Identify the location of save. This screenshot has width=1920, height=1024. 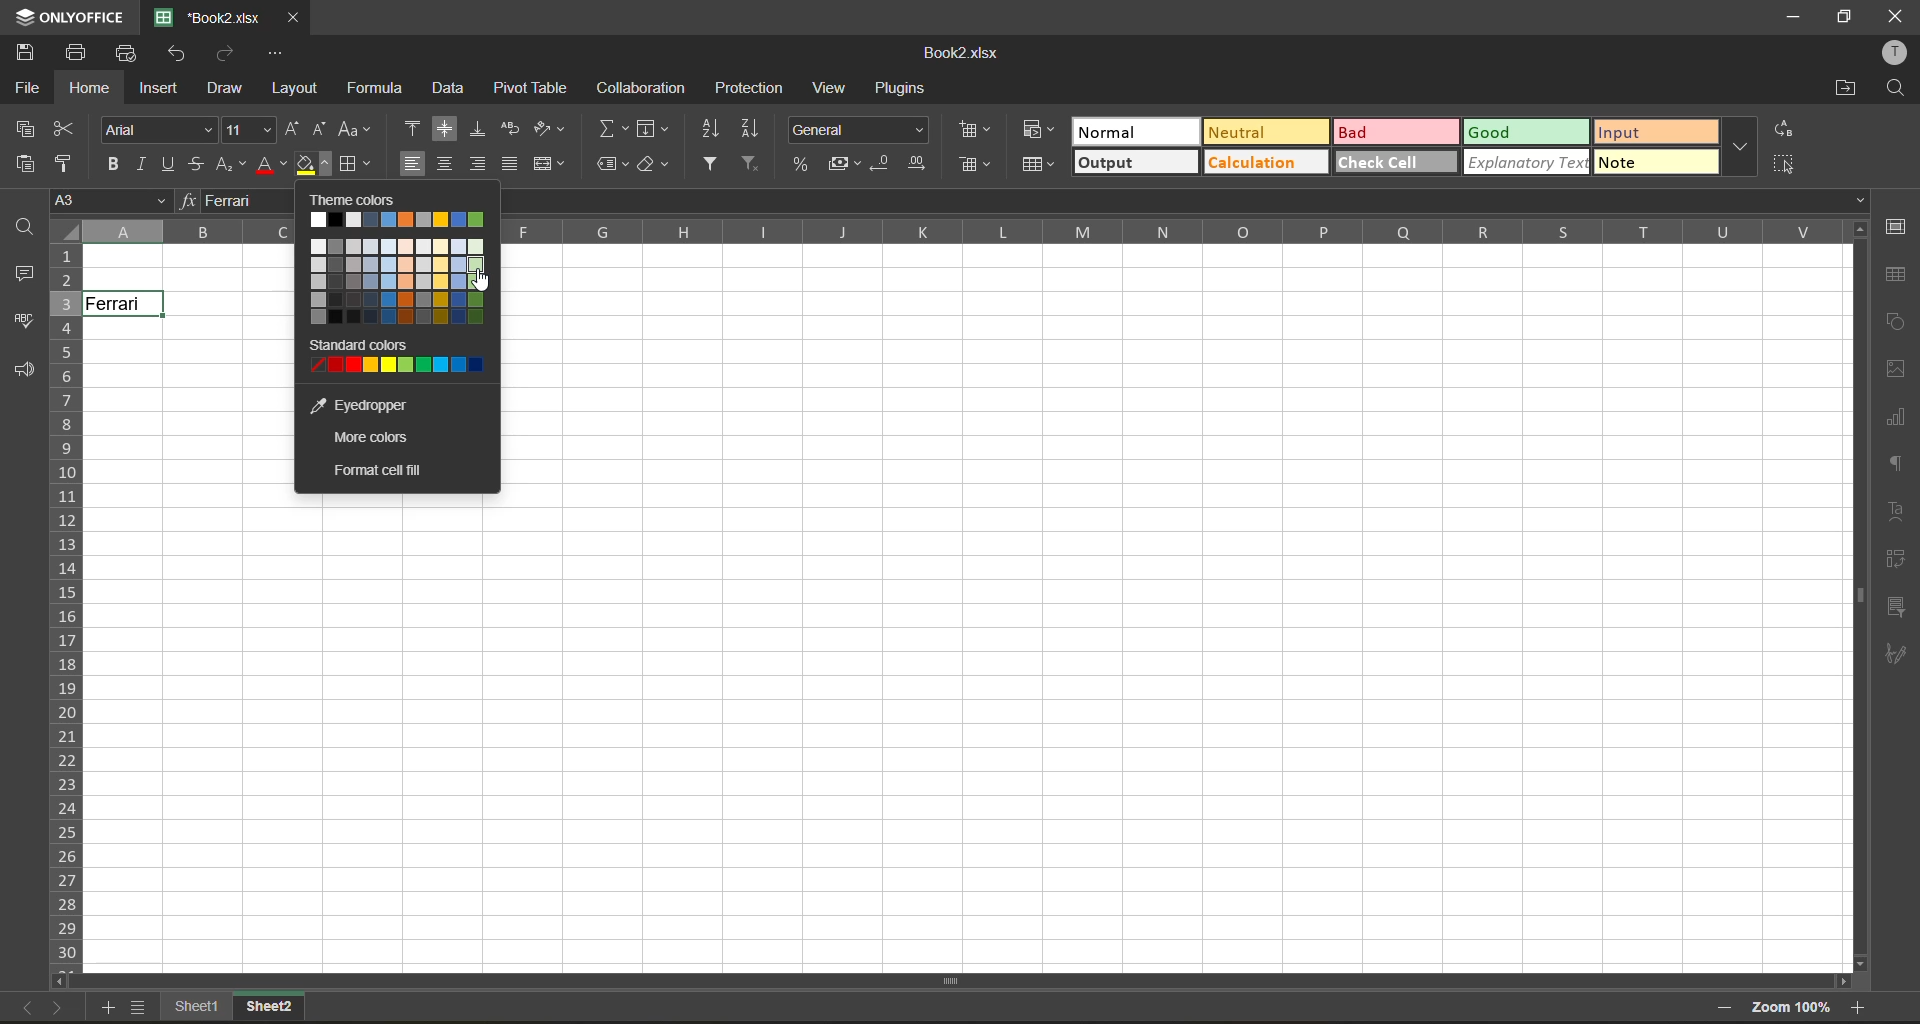
(27, 51).